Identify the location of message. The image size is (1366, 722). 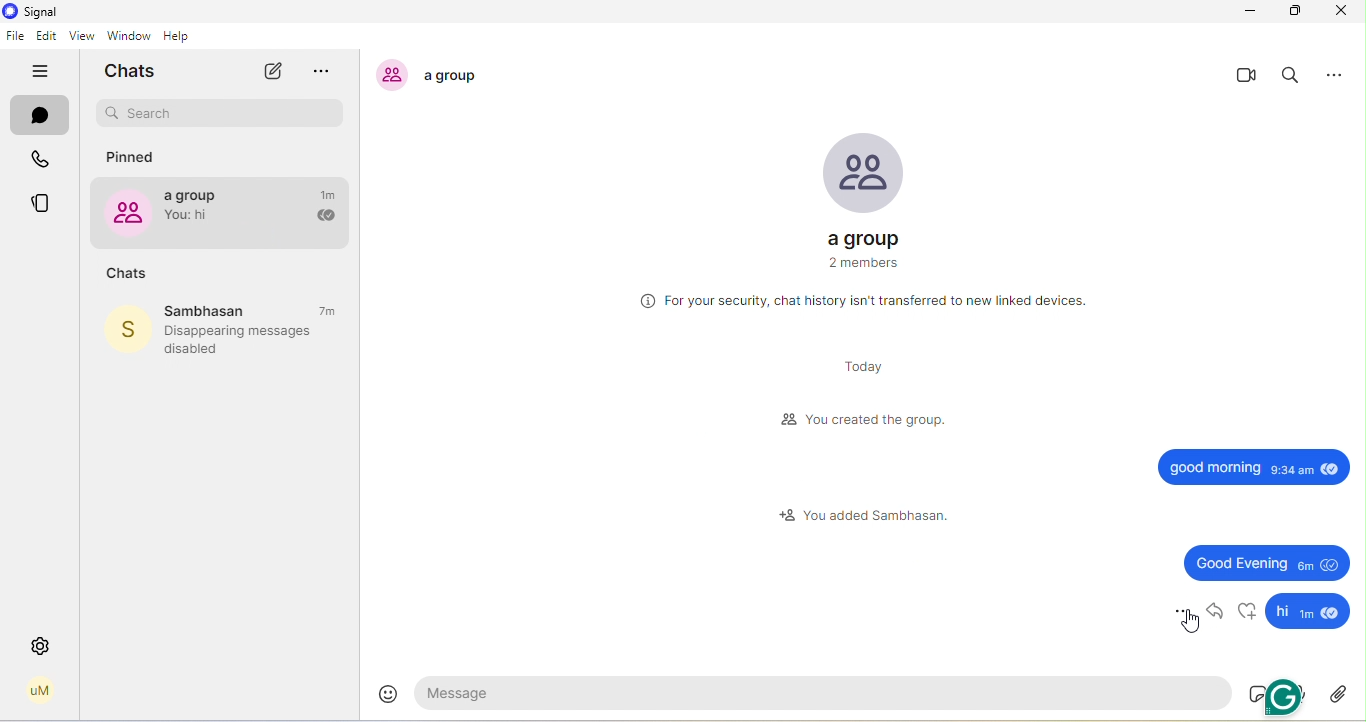
(828, 692).